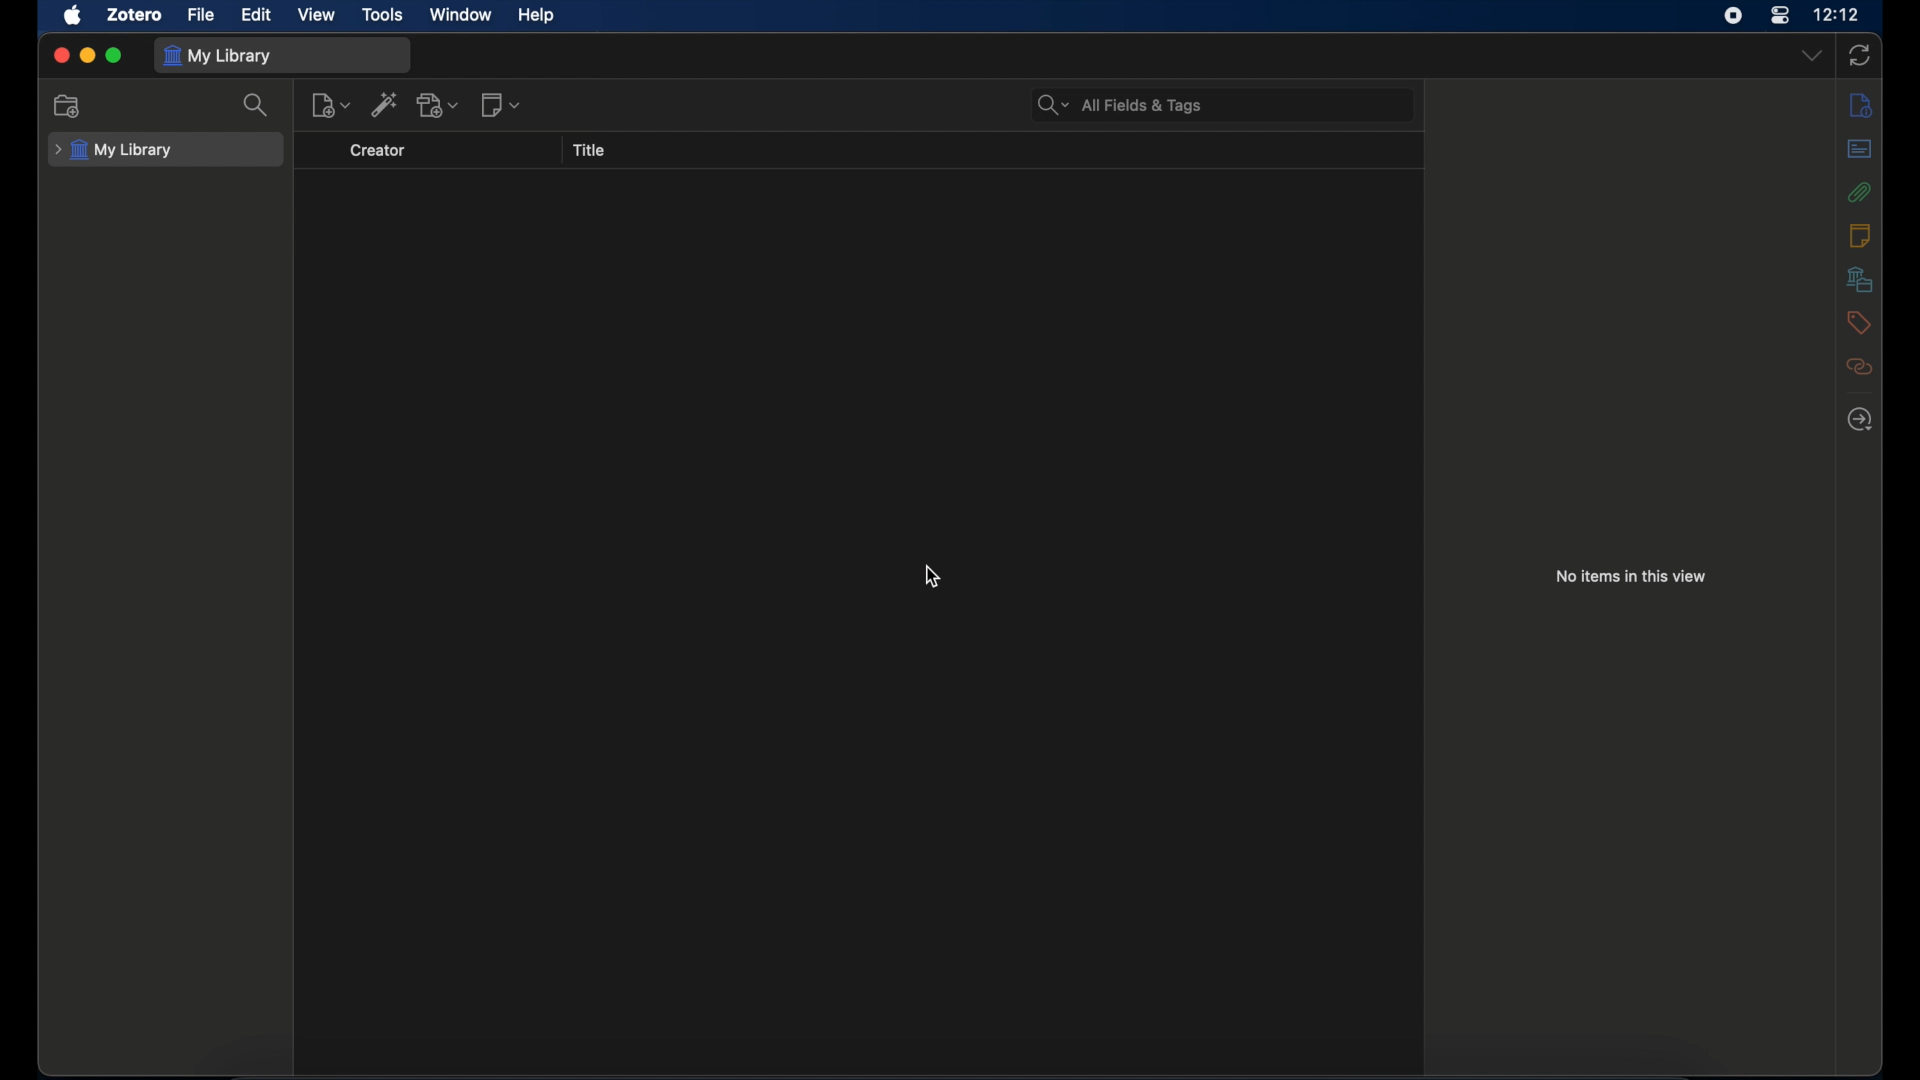  Describe the element at coordinates (220, 56) in the screenshot. I see `my library` at that location.